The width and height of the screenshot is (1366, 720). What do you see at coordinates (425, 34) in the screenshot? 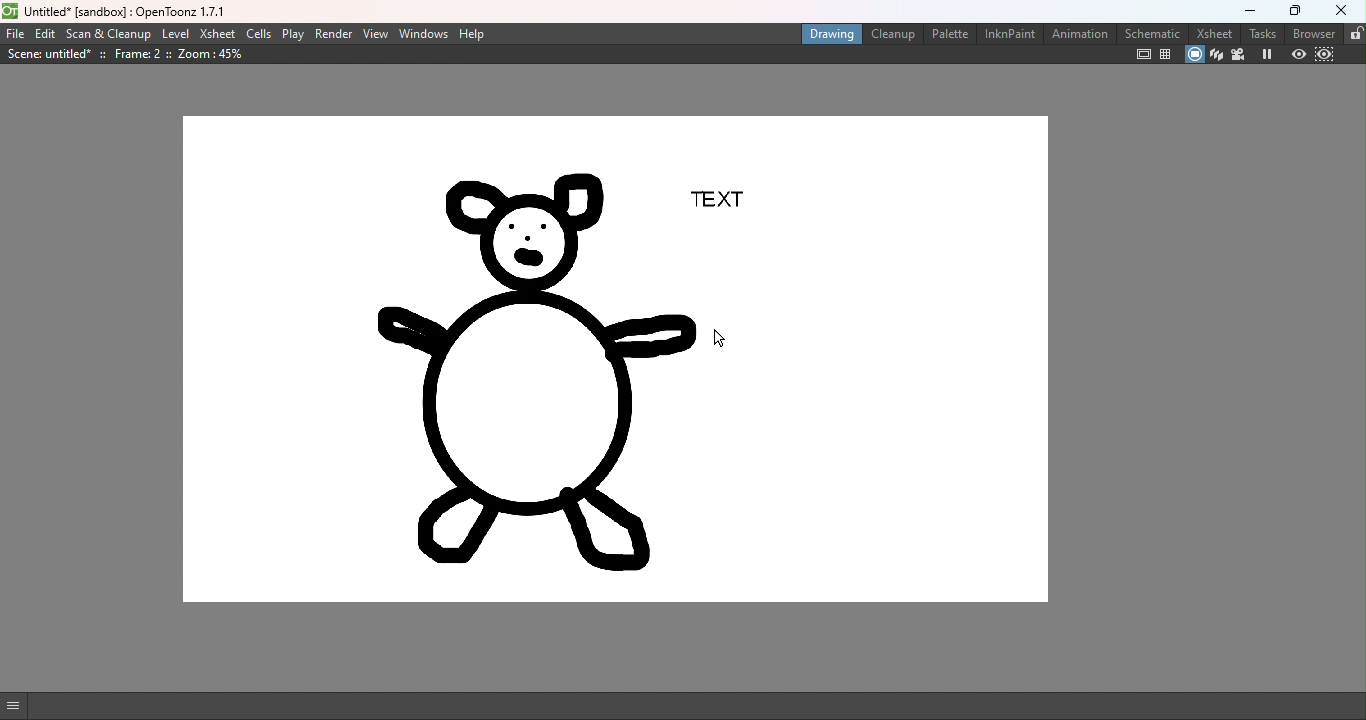
I see `Windows` at bounding box center [425, 34].